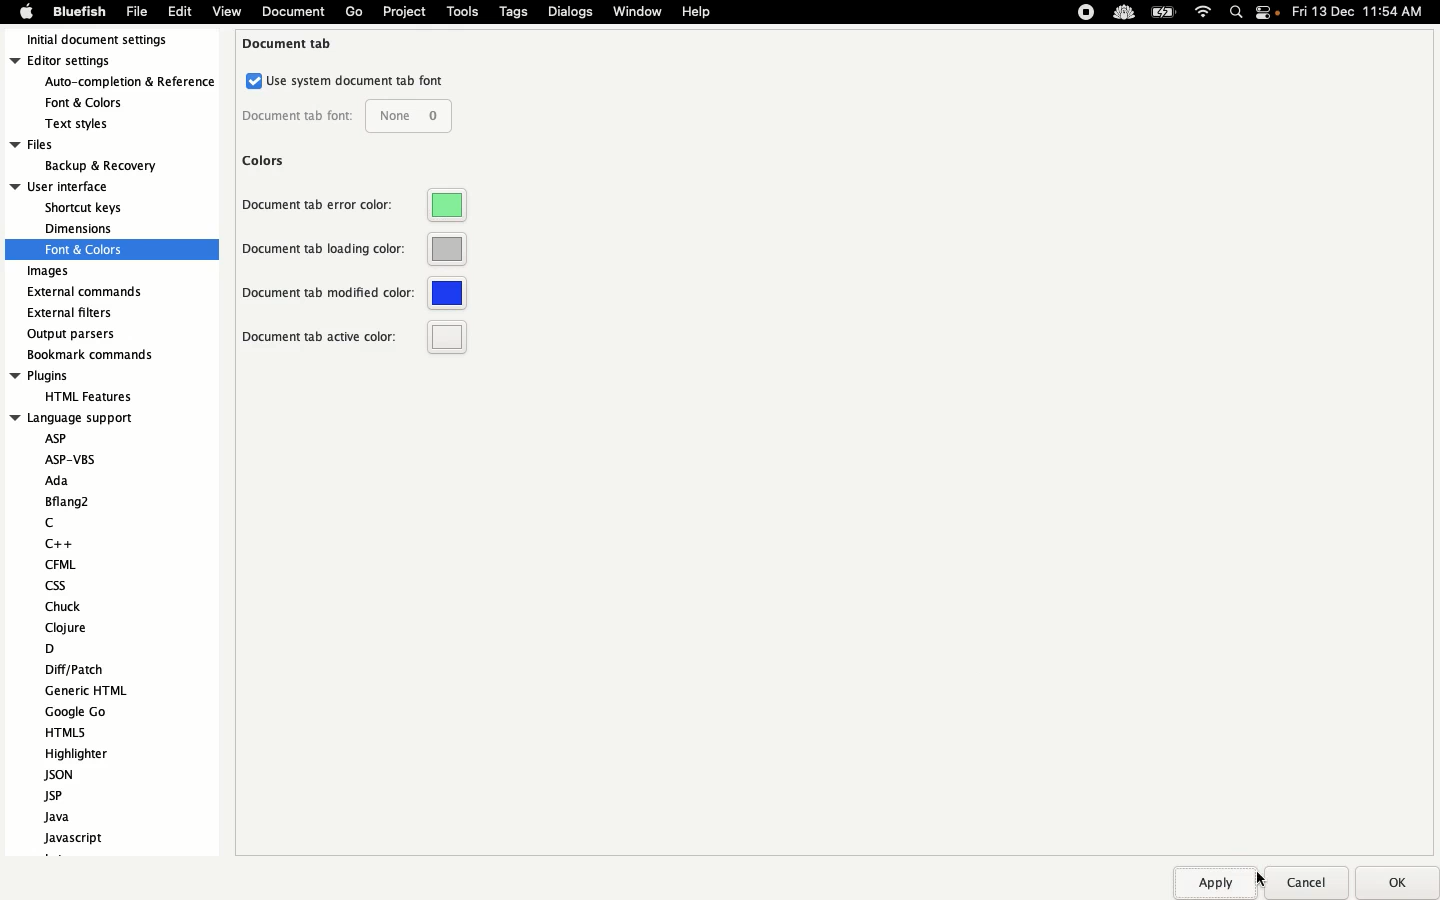 The height and width of the screenshot is (900, 1440). What do you see at coordinates (111, 249) in the screenshot?
I see `fonts and colors` at bounding box center [111, 249].